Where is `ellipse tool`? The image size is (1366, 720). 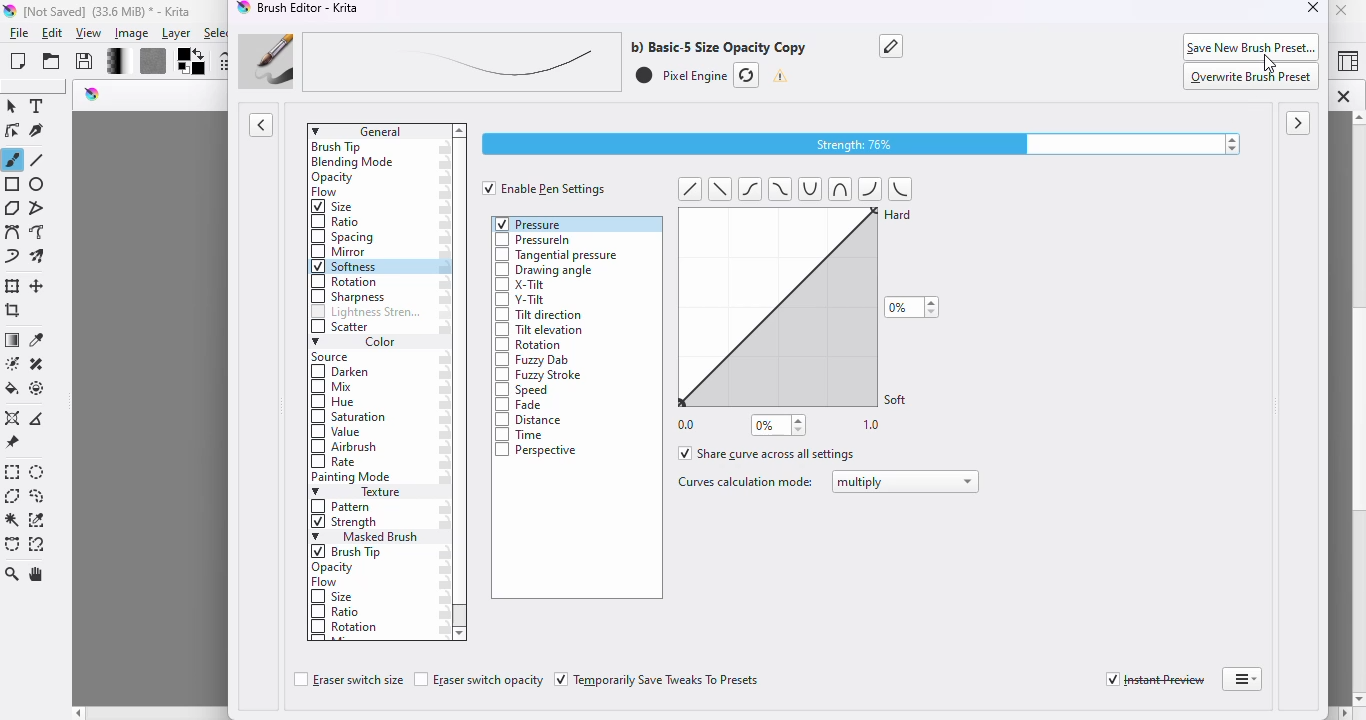 ellipse tool is located at coordinates (38, 185).